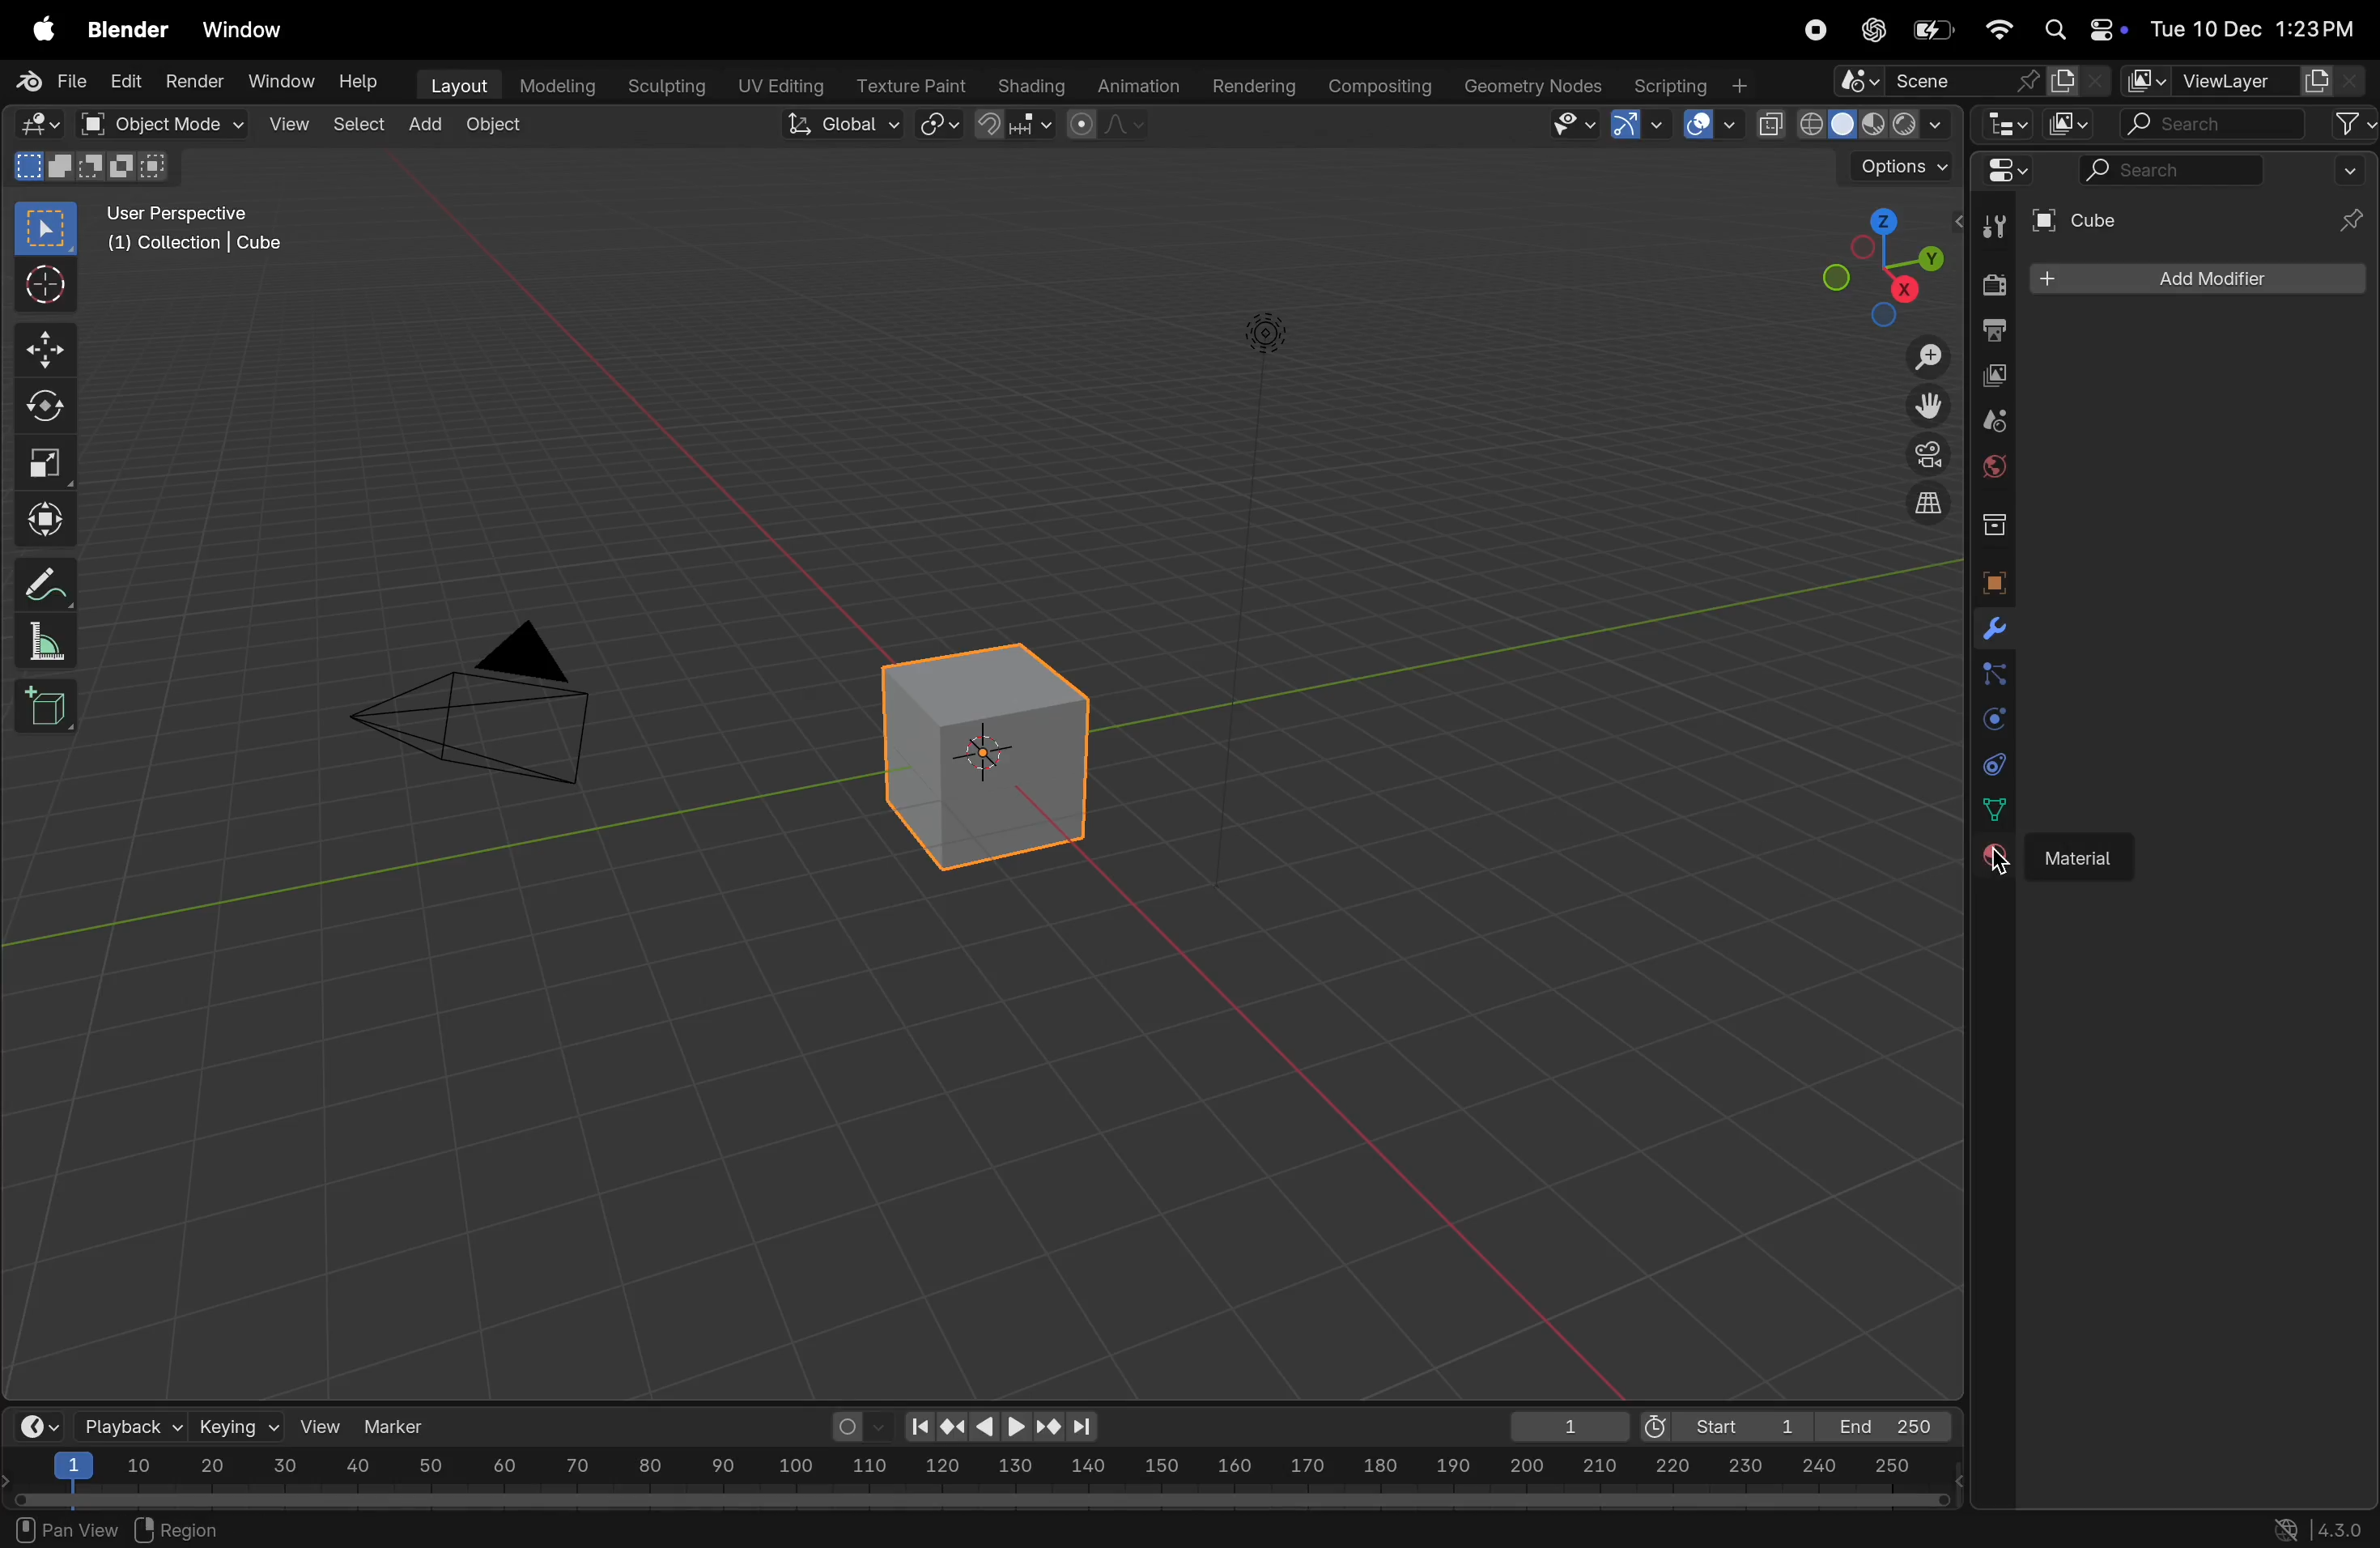 Image resolution: width=2380 pixels, height=1548 pixels. What do you see at coordinates (2015, 176) in the screenshot?
I see `editor type` at bounding box center [2015, 176].